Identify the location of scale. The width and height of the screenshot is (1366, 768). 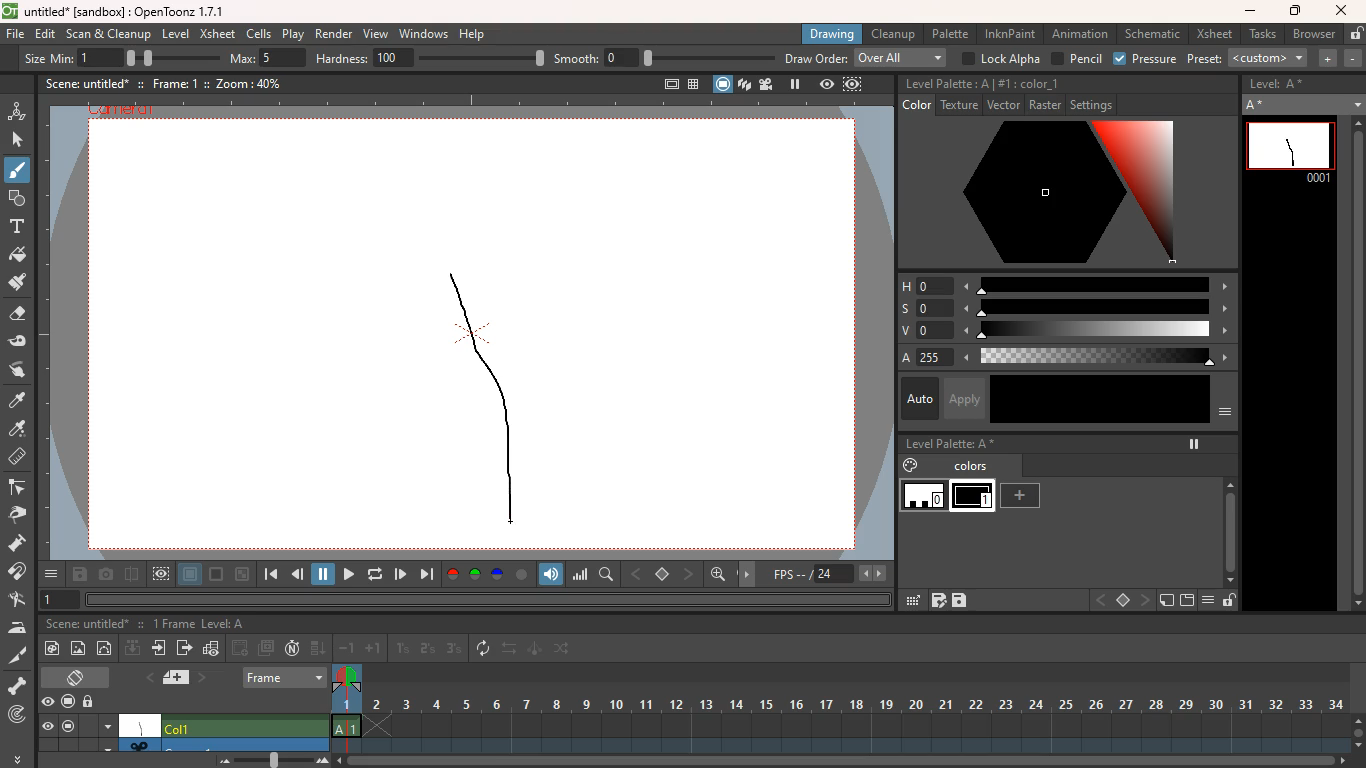
(1096, 284).